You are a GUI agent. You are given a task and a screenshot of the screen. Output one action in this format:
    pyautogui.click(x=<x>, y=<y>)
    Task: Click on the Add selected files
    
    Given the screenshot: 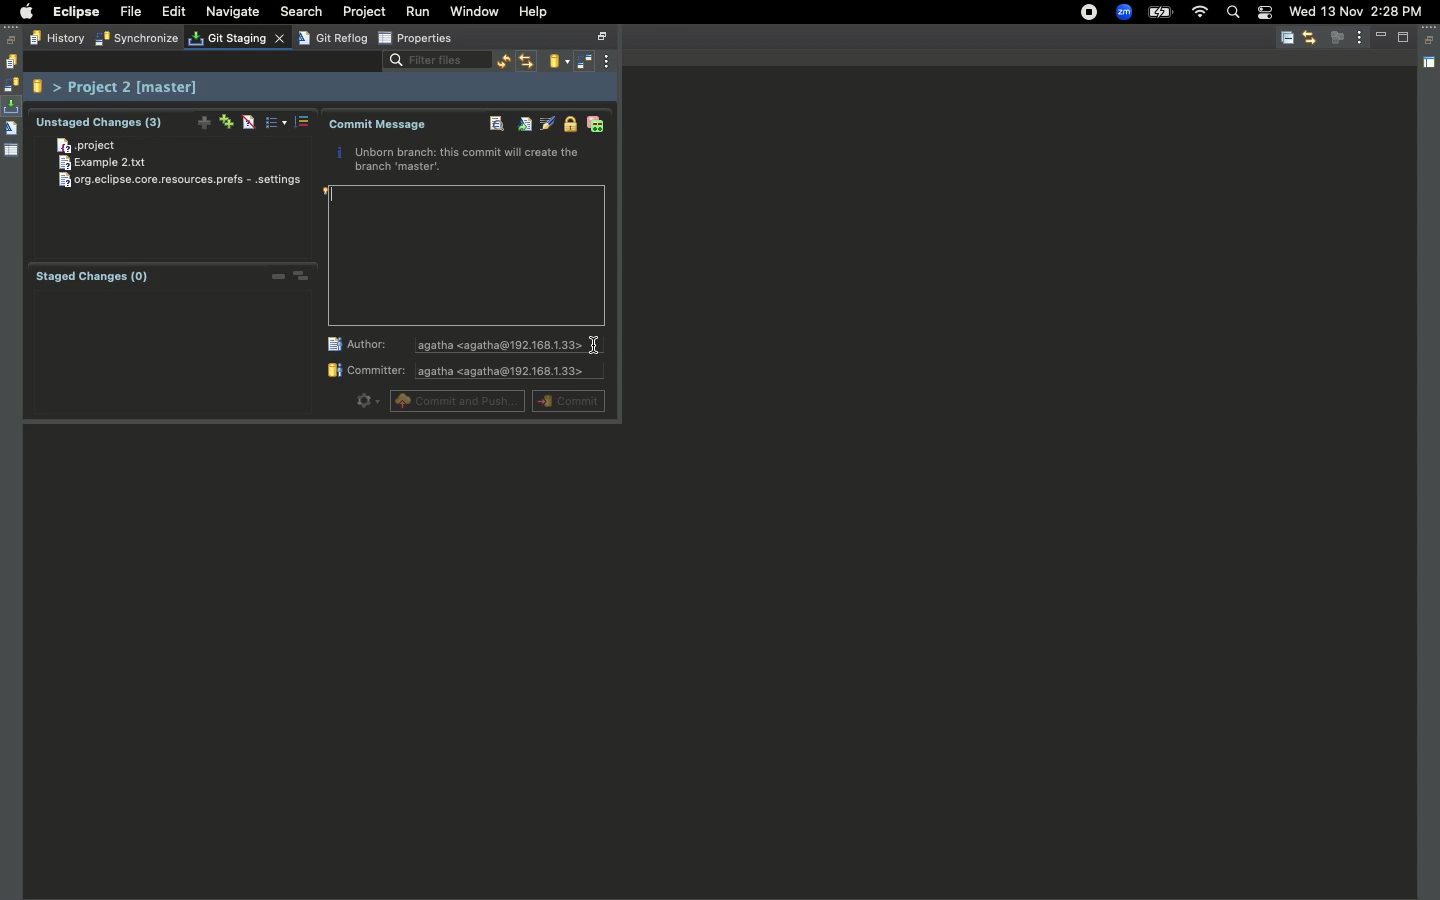 What is the action you would take?
    pyautogui.click(x=200, y=120)
    